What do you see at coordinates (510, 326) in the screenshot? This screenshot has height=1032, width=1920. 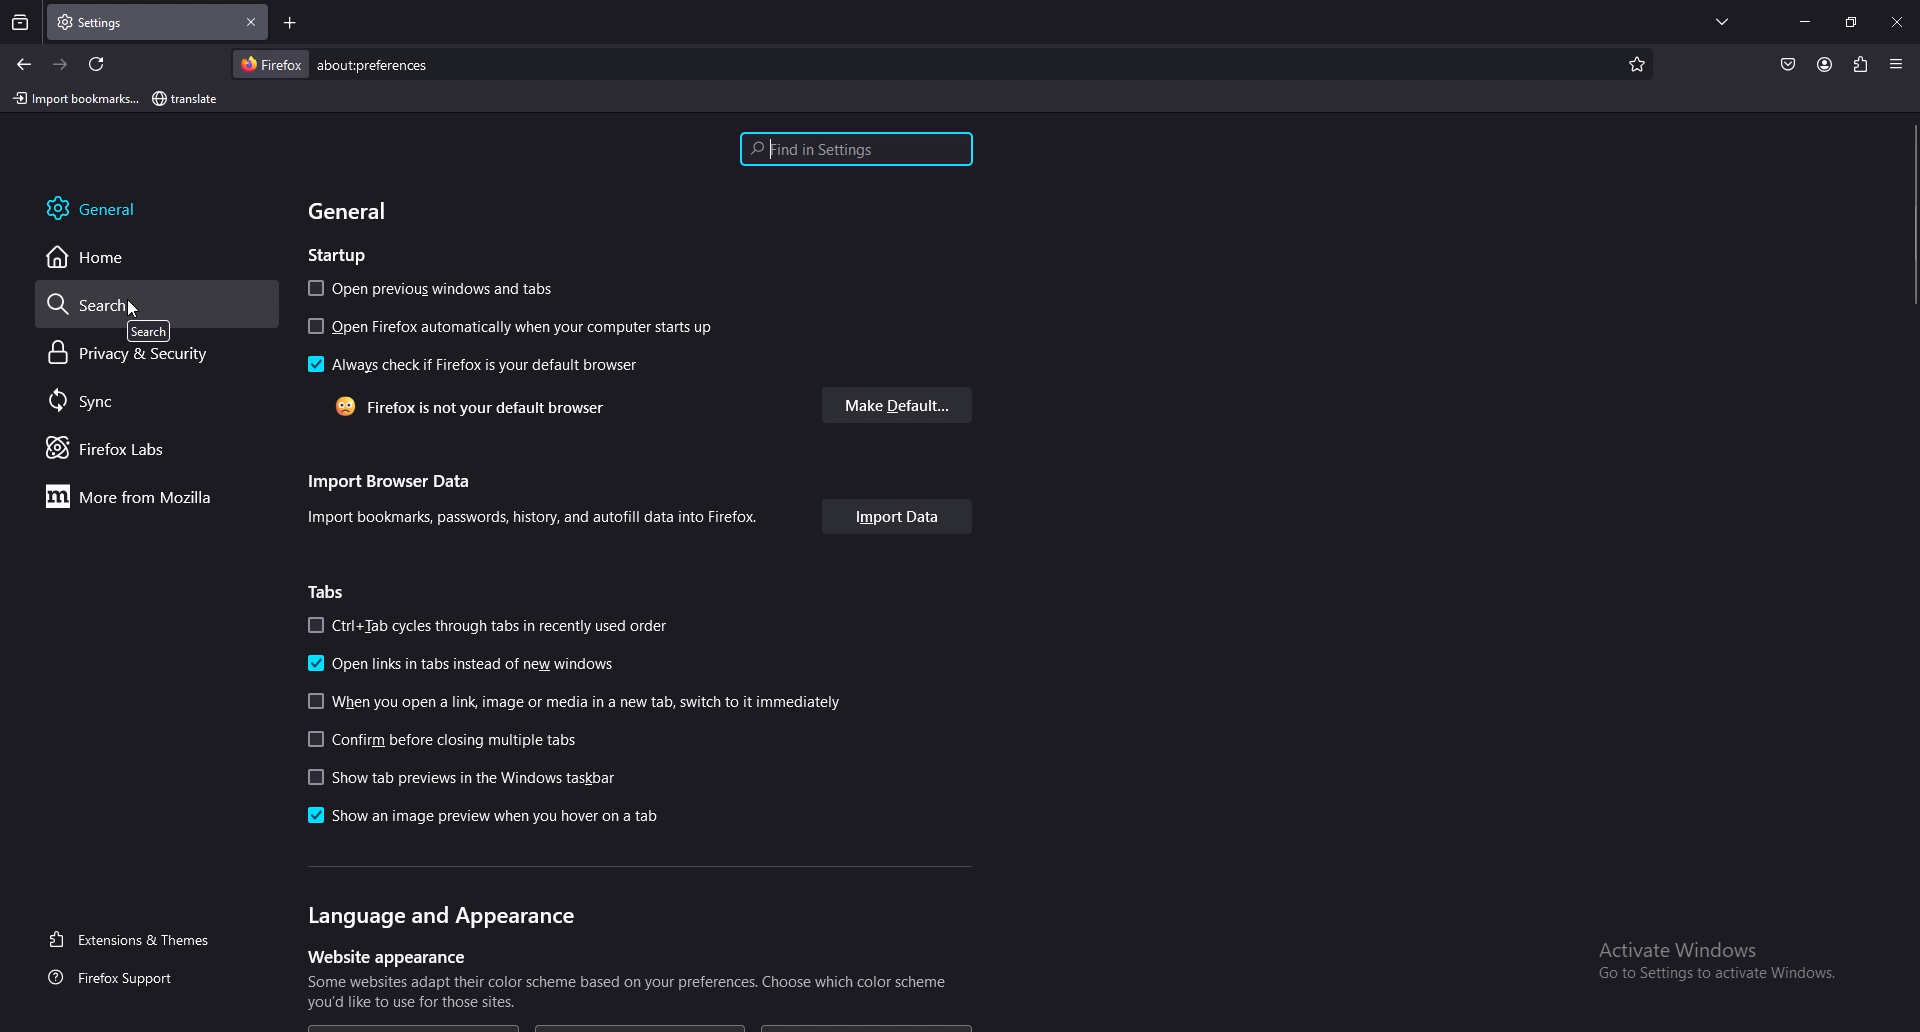 I see `open firefox on startup` at bounding box center [510, 326].